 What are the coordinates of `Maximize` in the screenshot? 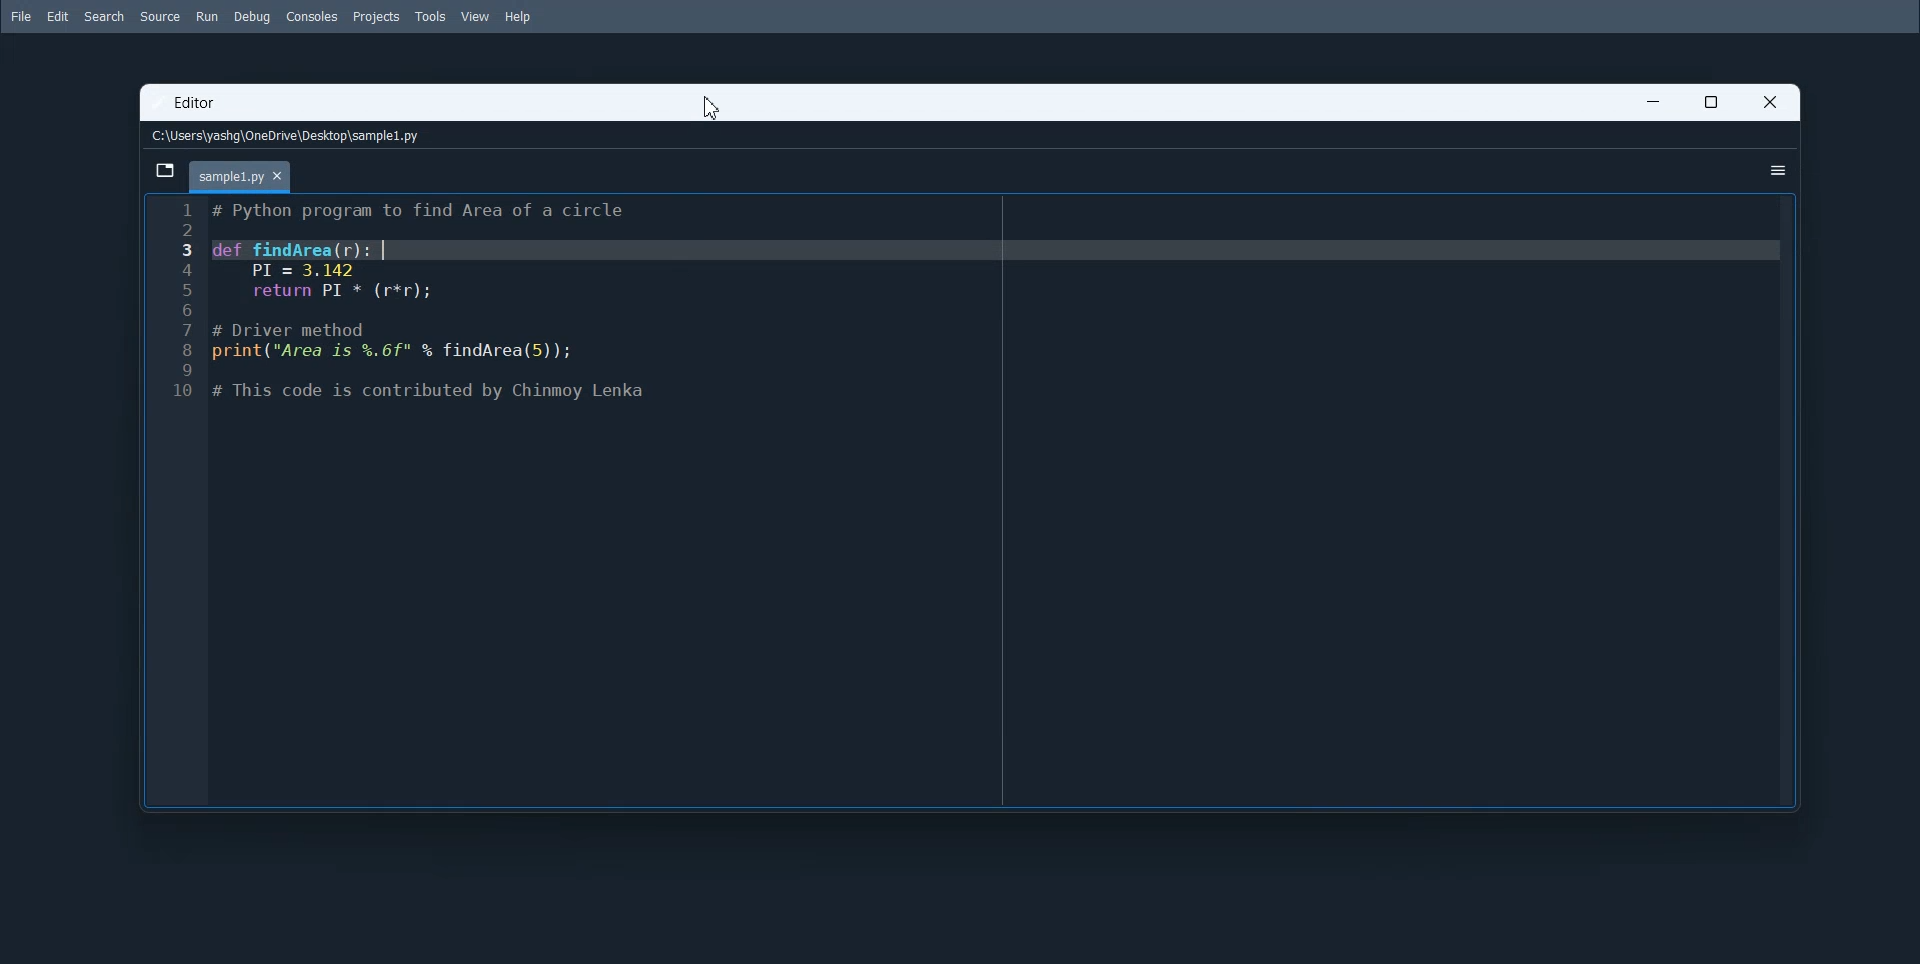 It's located at (1710, 101).